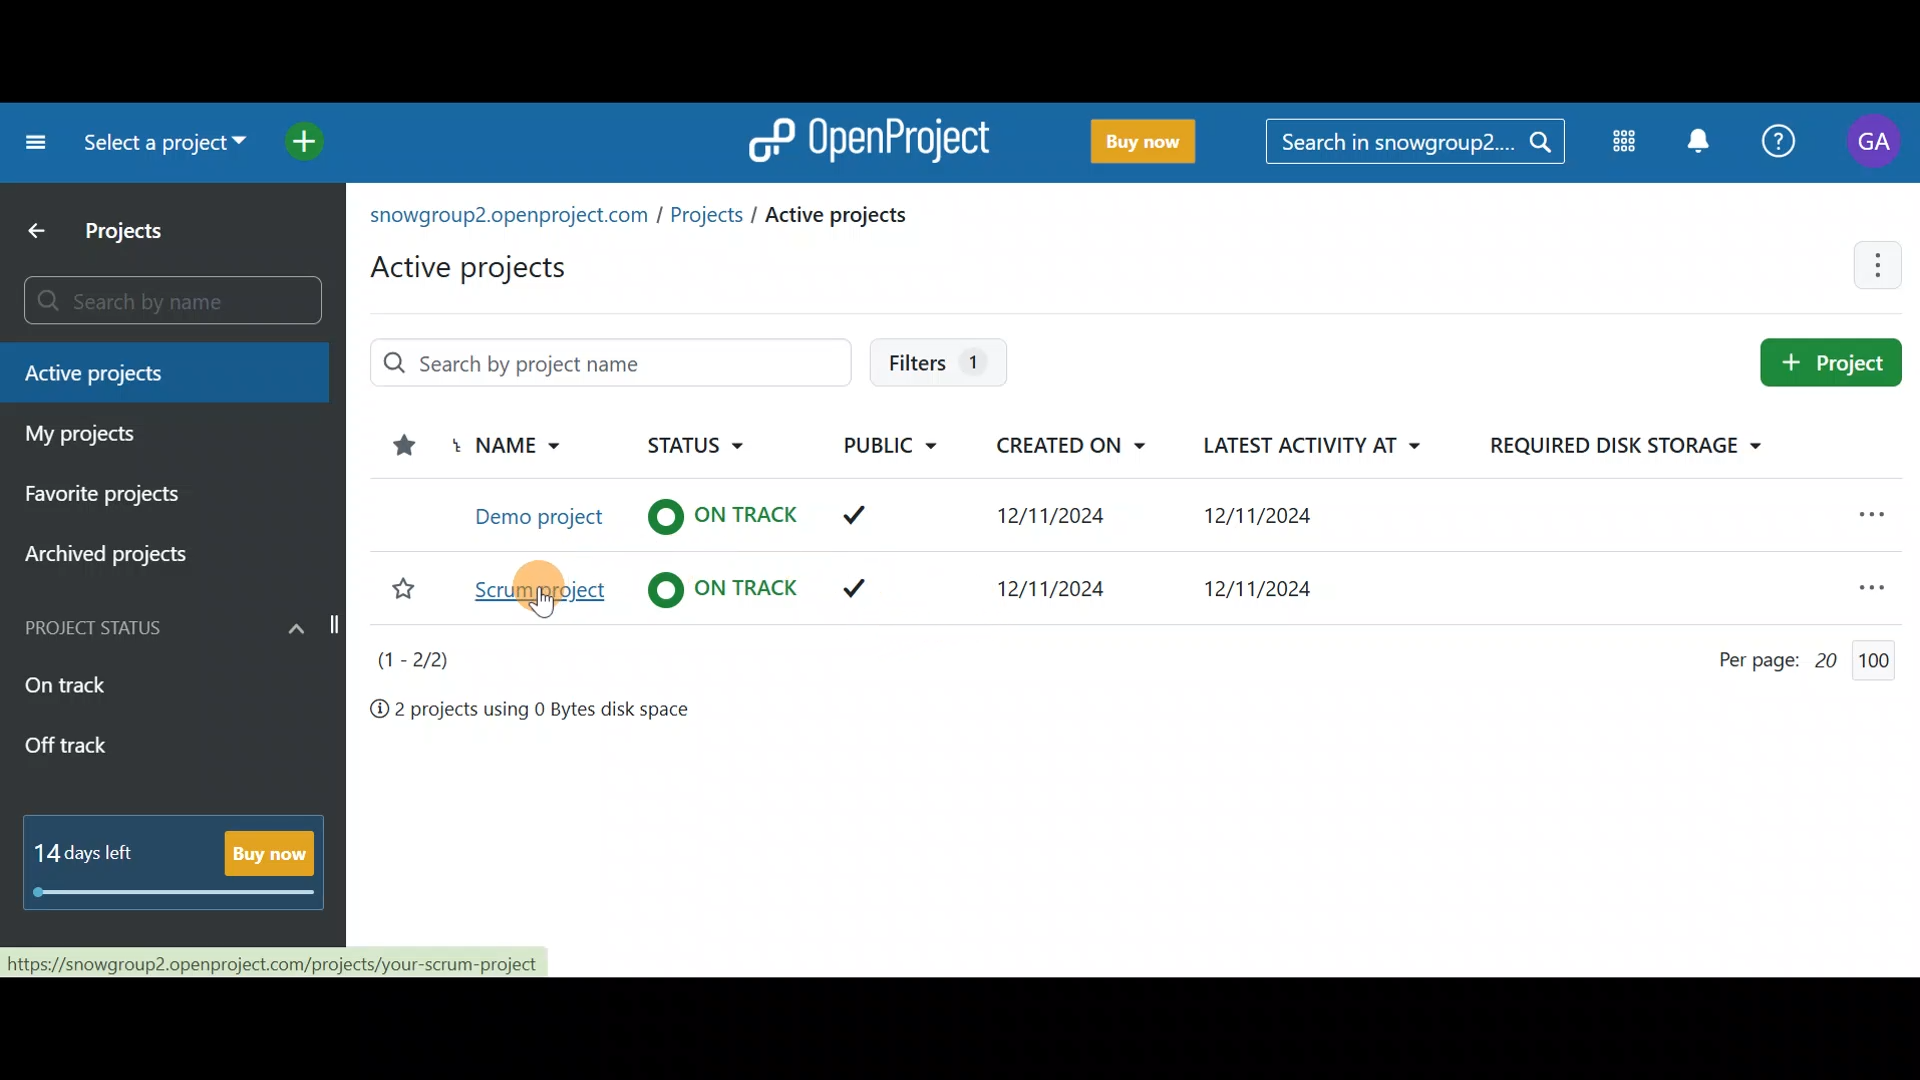  Describe the element at coordinates (31, 142) in the screenshot. I see `Collapse project menu` at that location.